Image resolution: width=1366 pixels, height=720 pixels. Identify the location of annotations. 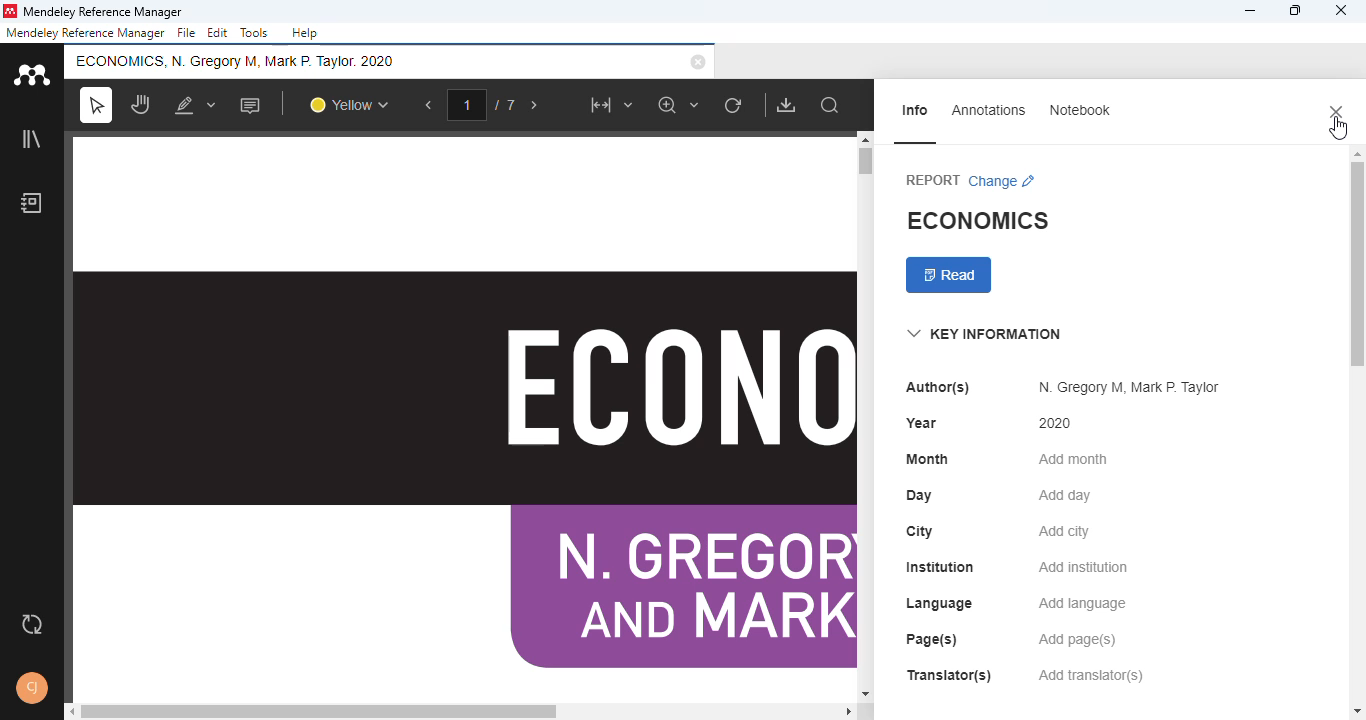
(989, 110).